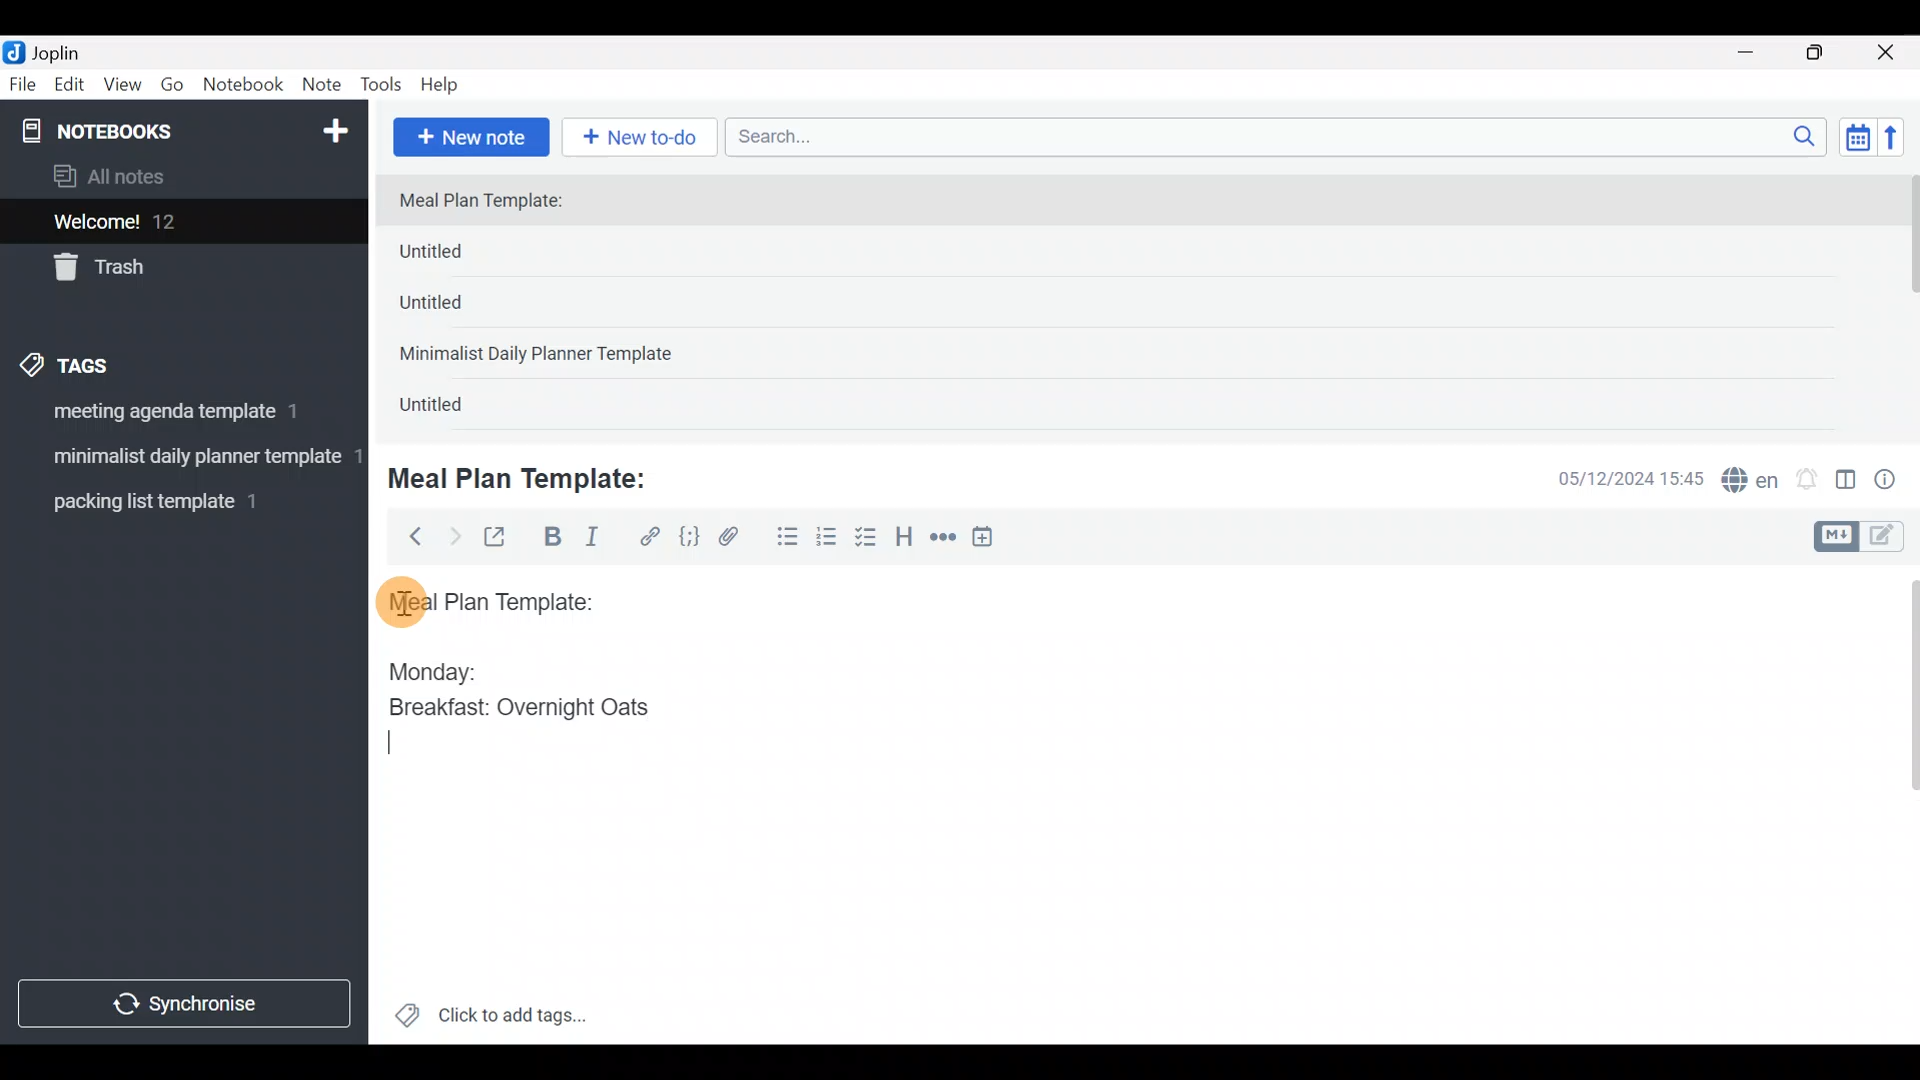 The width and height of the screenshot is (1920, 1080). What do you see at coordinates (827, 541) in the screenshot?
I see `Numbered list` at bounding box center [827, 541].